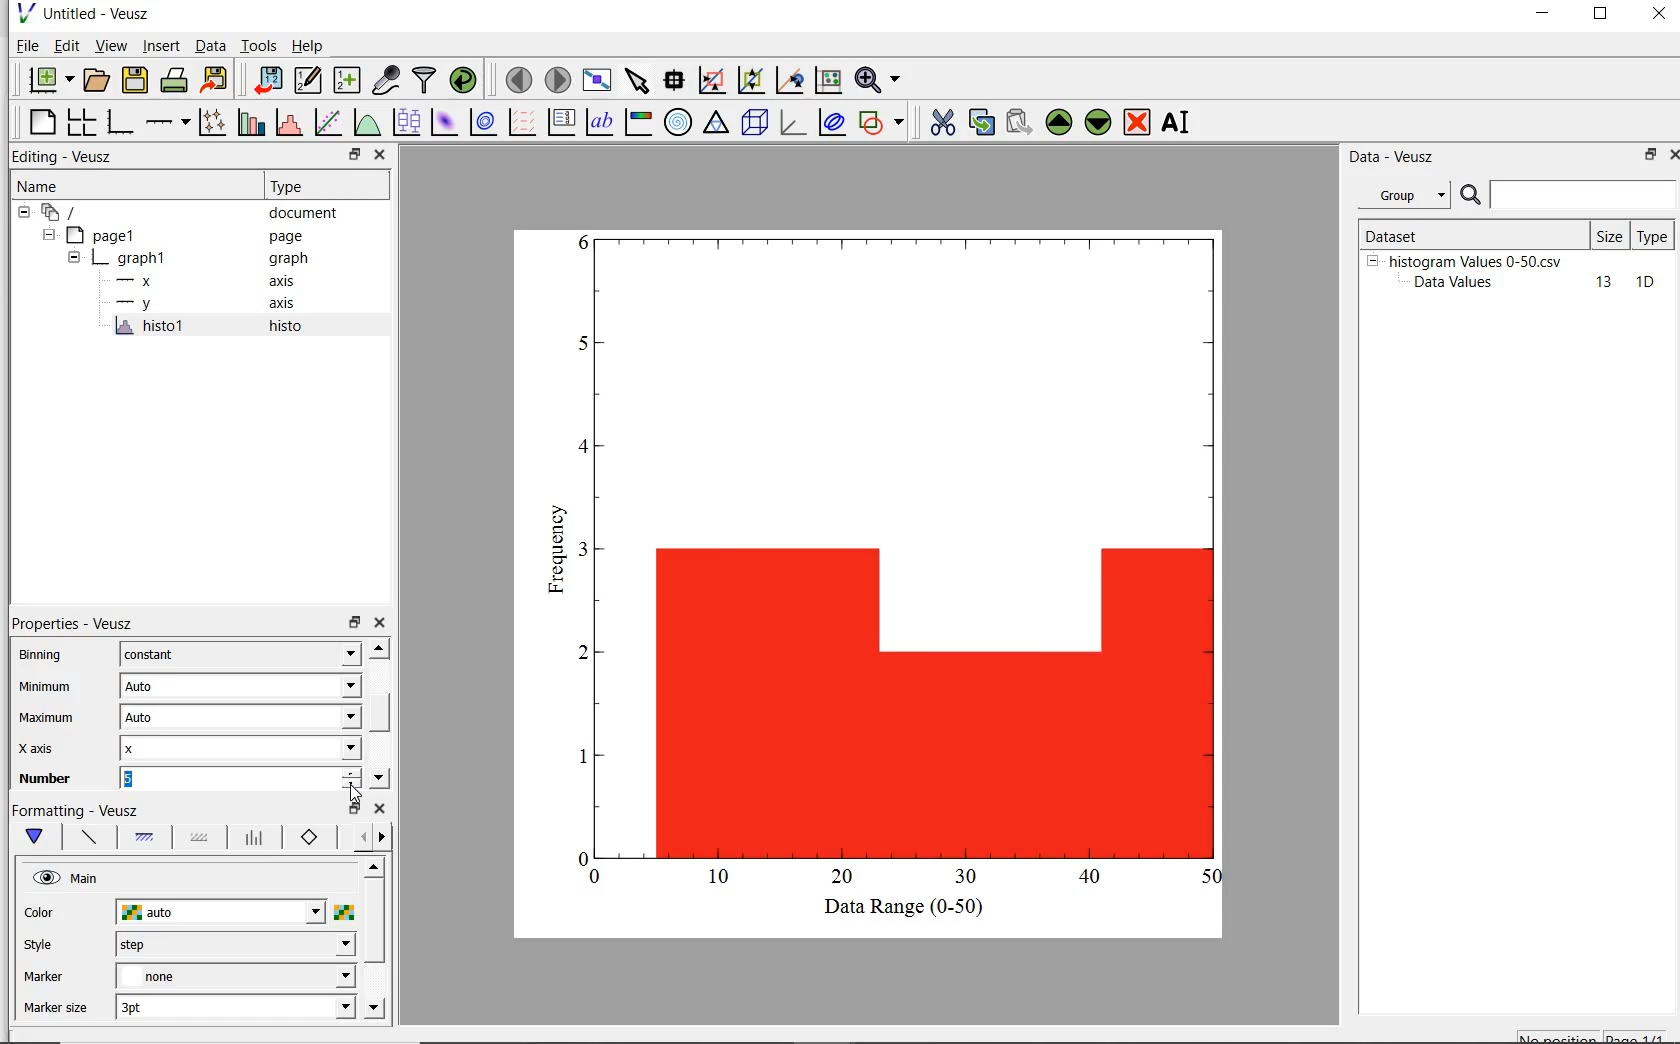  Describe the element at coordinates (524, 122) in the screenshot. I see `plot a vector field` at that location.